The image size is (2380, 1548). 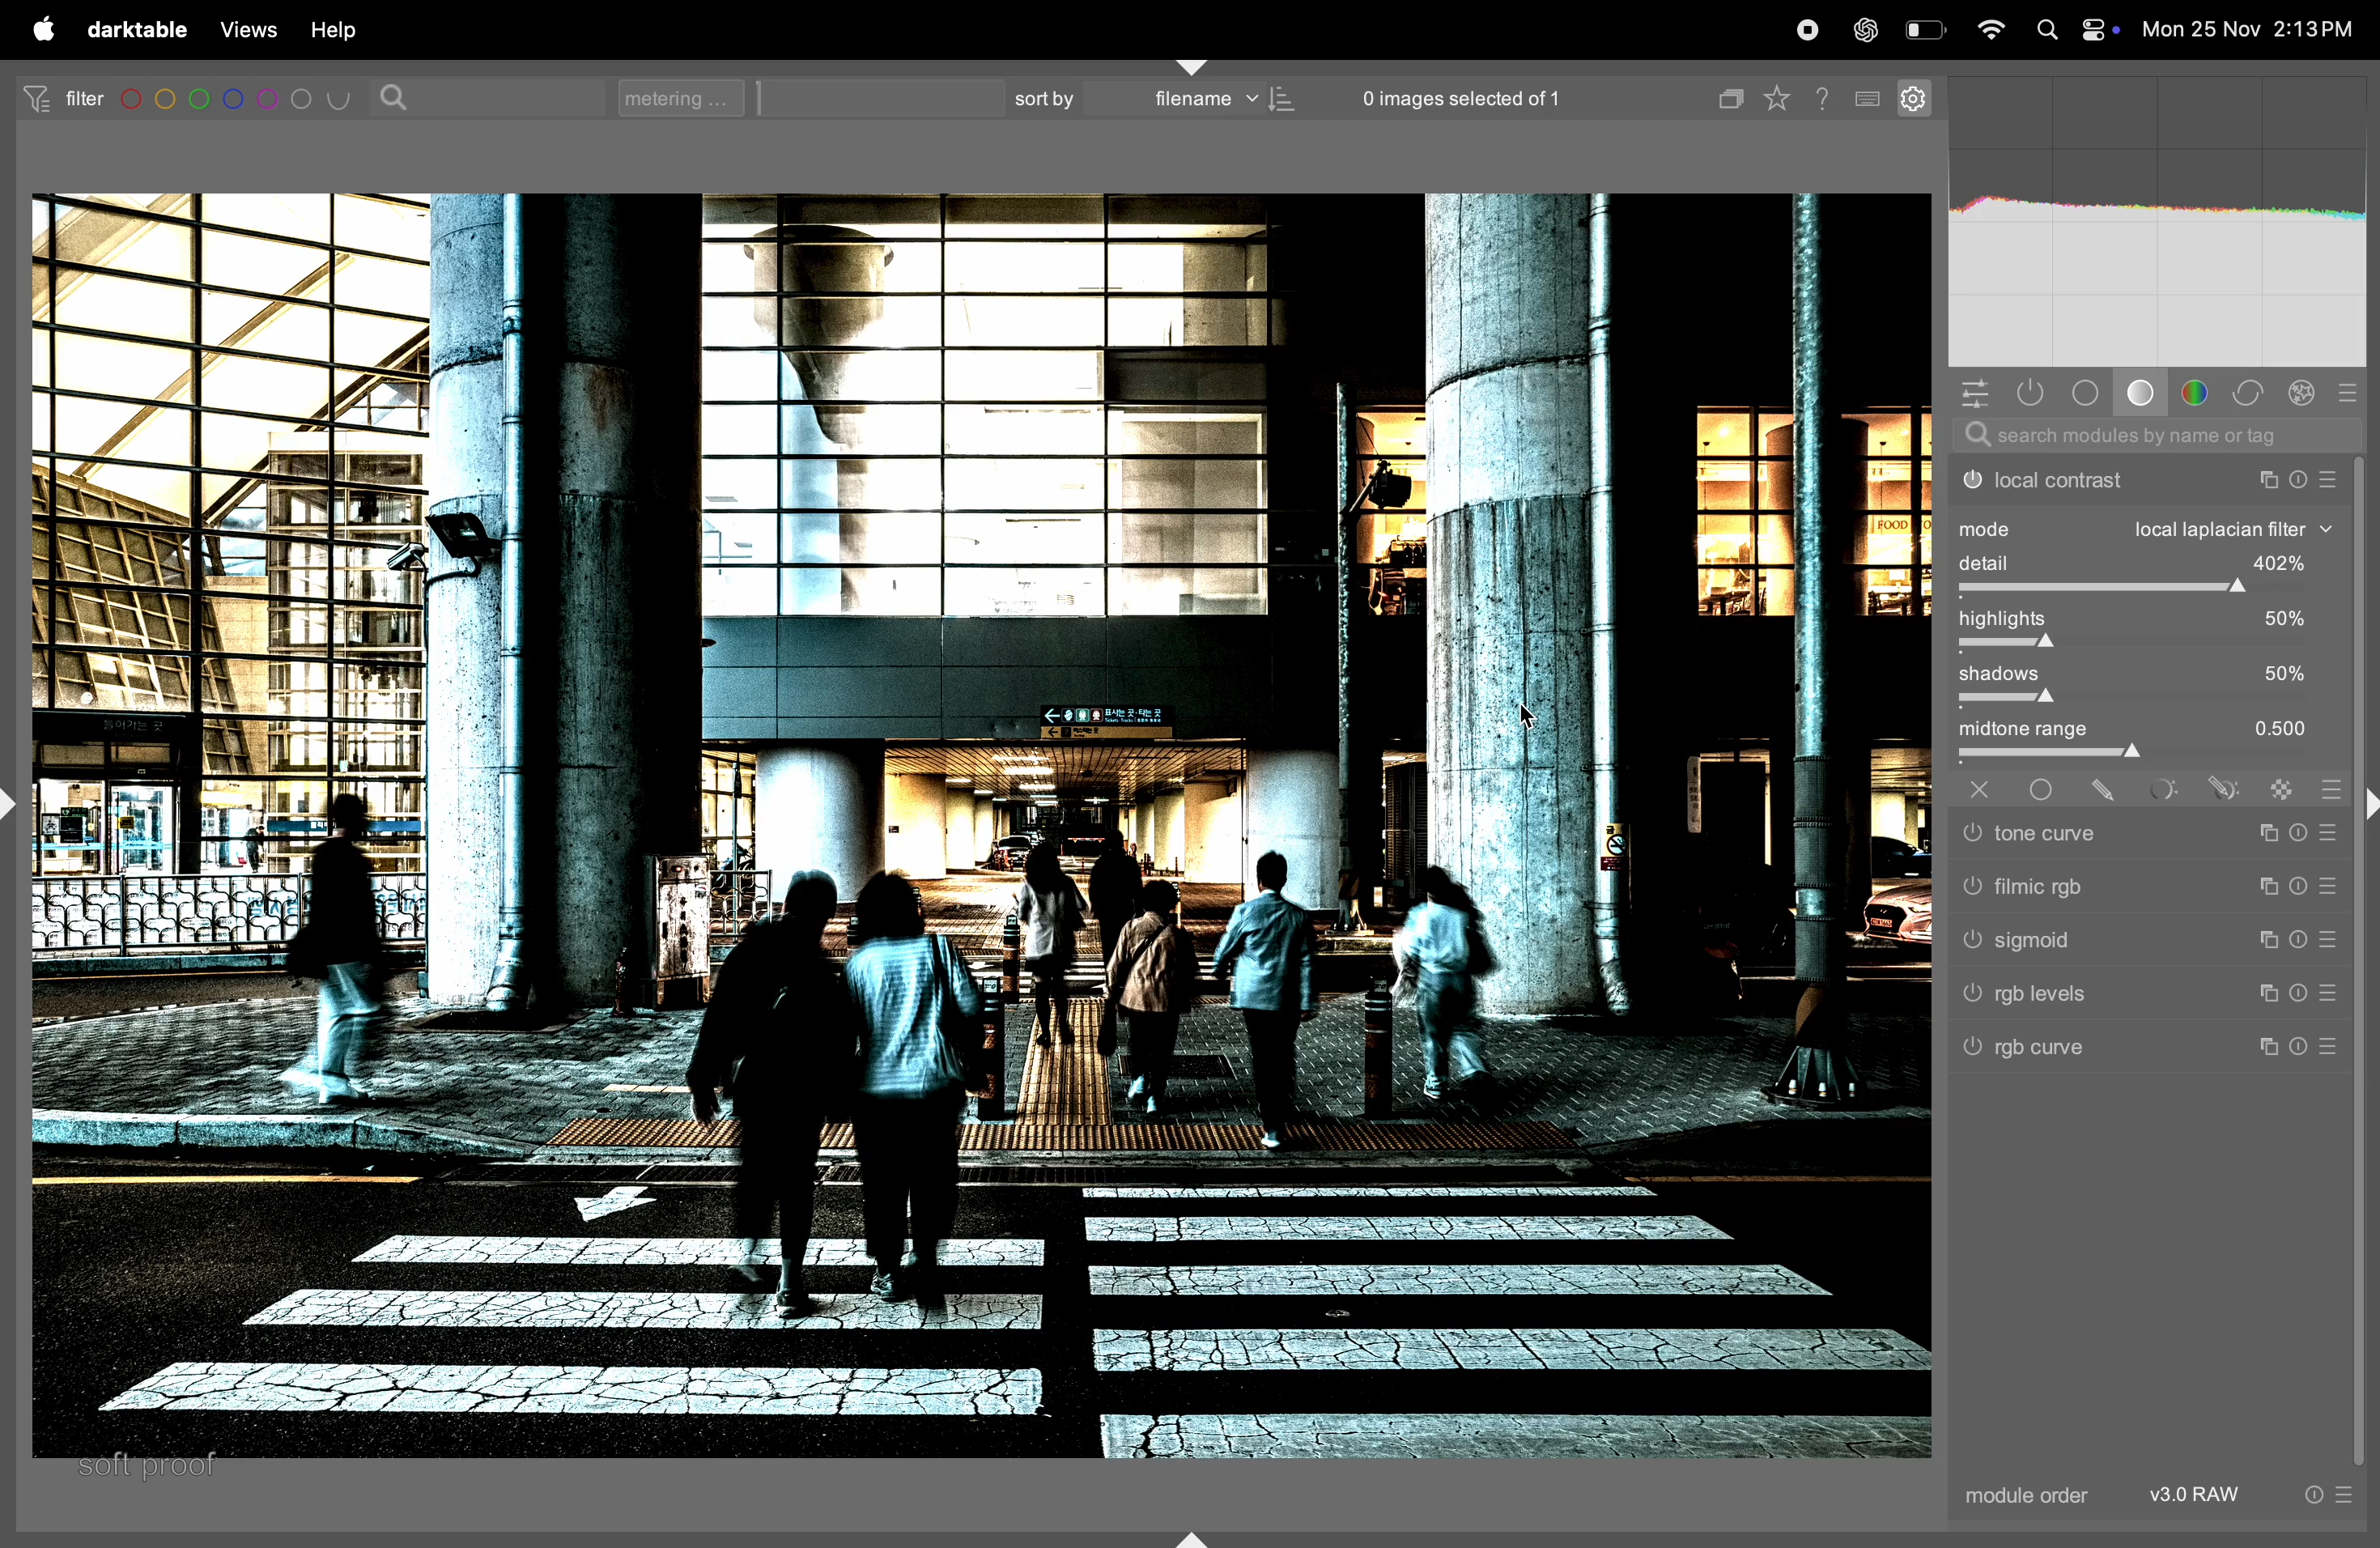 What do you see at coordinates (2099, 29) in the screenshot?
I see `apple widgets` at bounding box center [2099, 29].